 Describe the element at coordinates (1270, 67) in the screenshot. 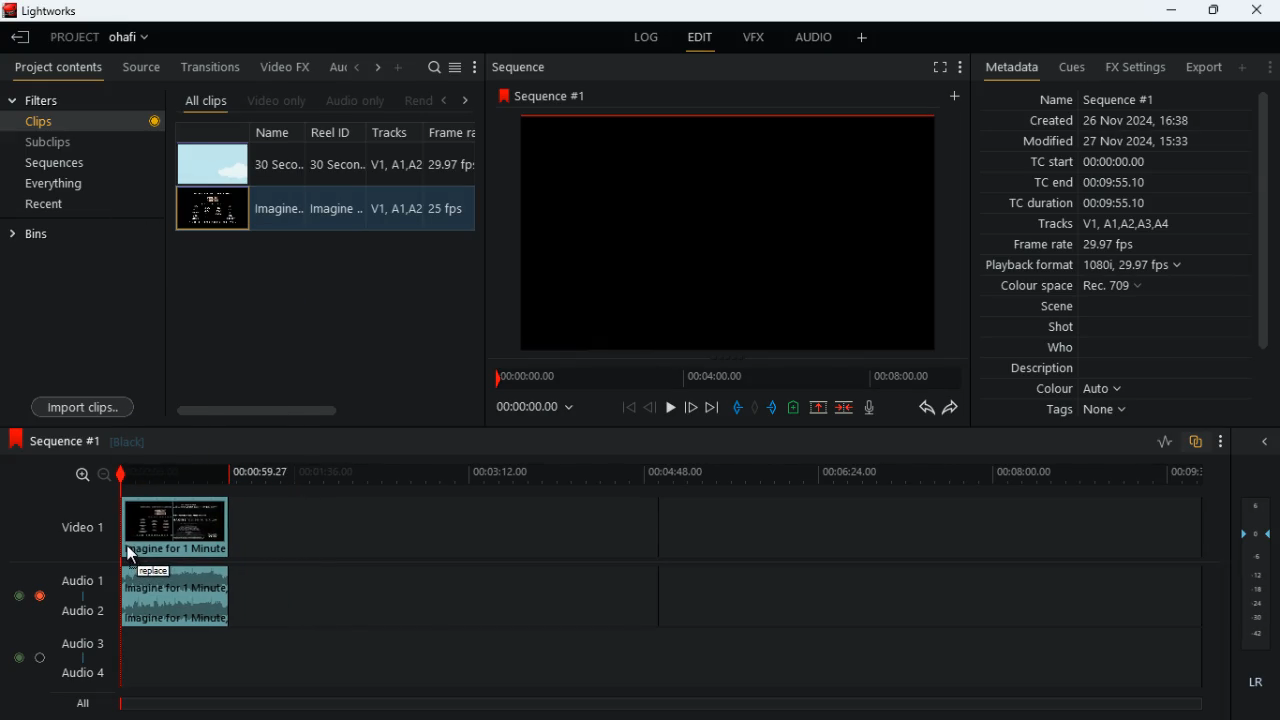

I see `more` at that location.